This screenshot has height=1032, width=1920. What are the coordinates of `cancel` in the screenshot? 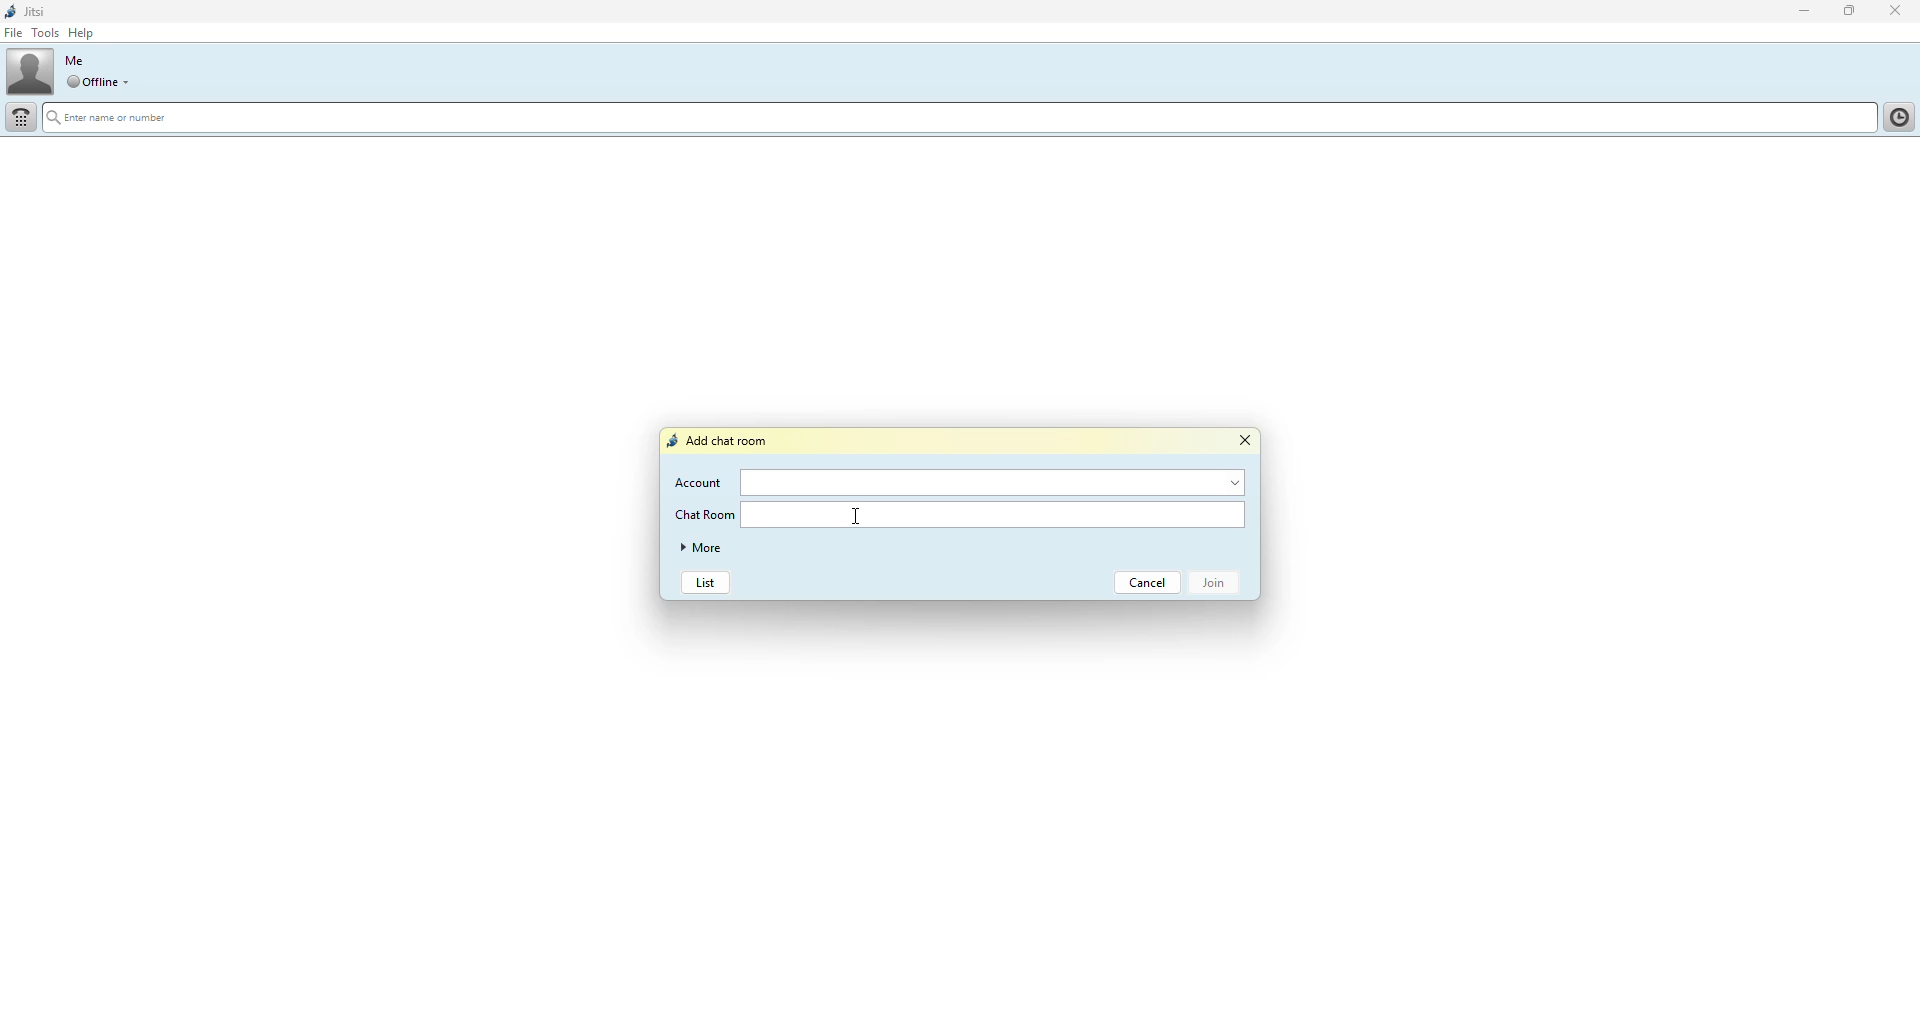 It's located at (1150, 582).